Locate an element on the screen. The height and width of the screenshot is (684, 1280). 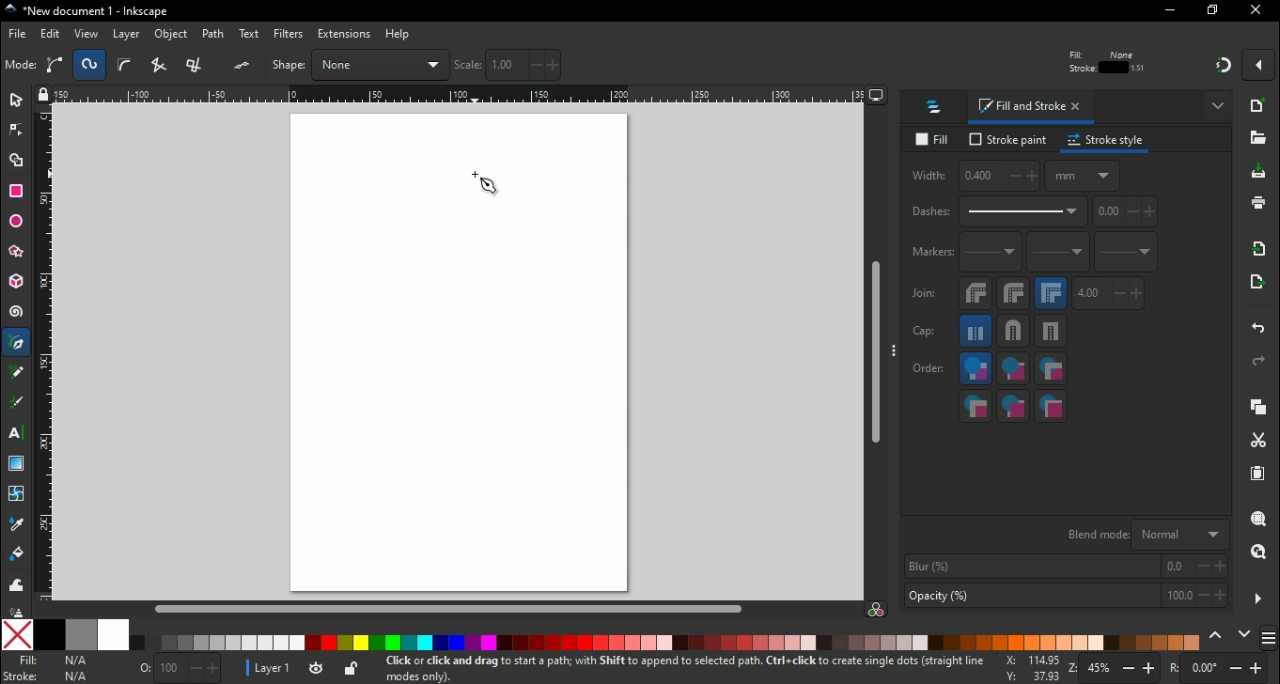
cut is located at coordinates (1260, 442).